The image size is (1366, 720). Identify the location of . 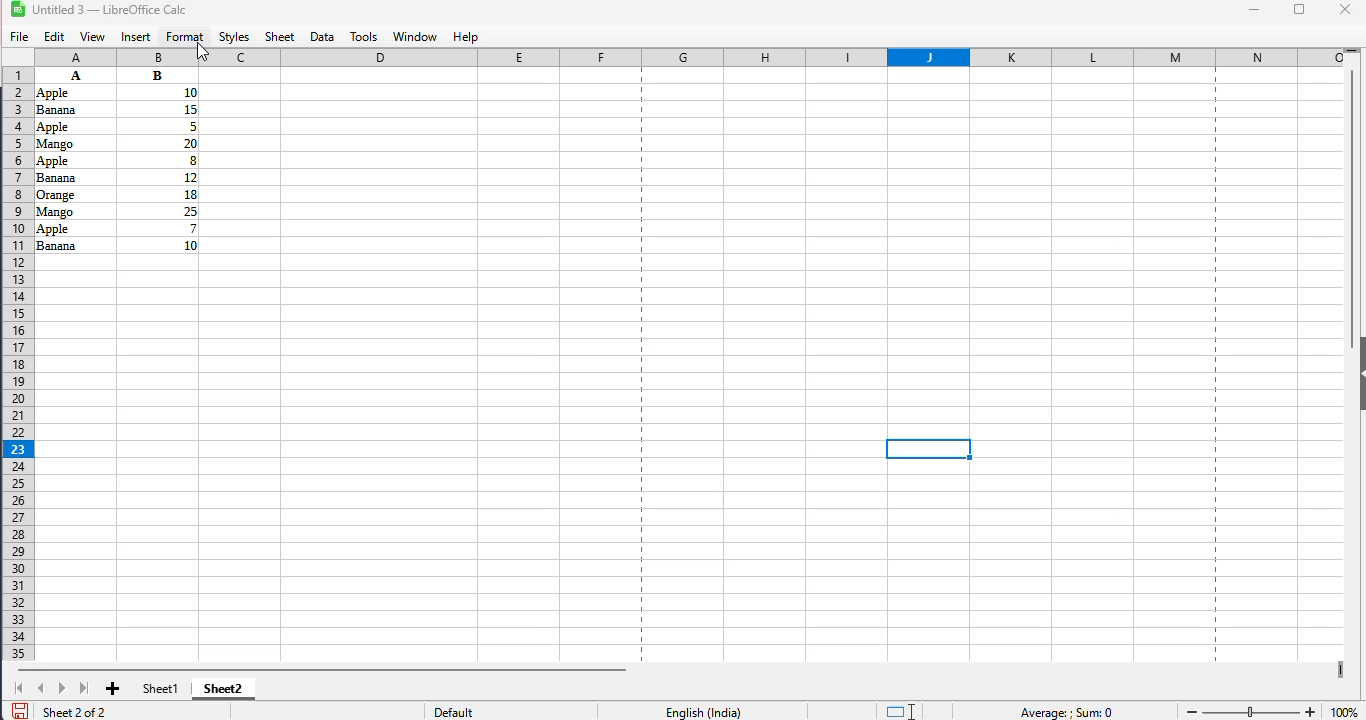
(73, 160).